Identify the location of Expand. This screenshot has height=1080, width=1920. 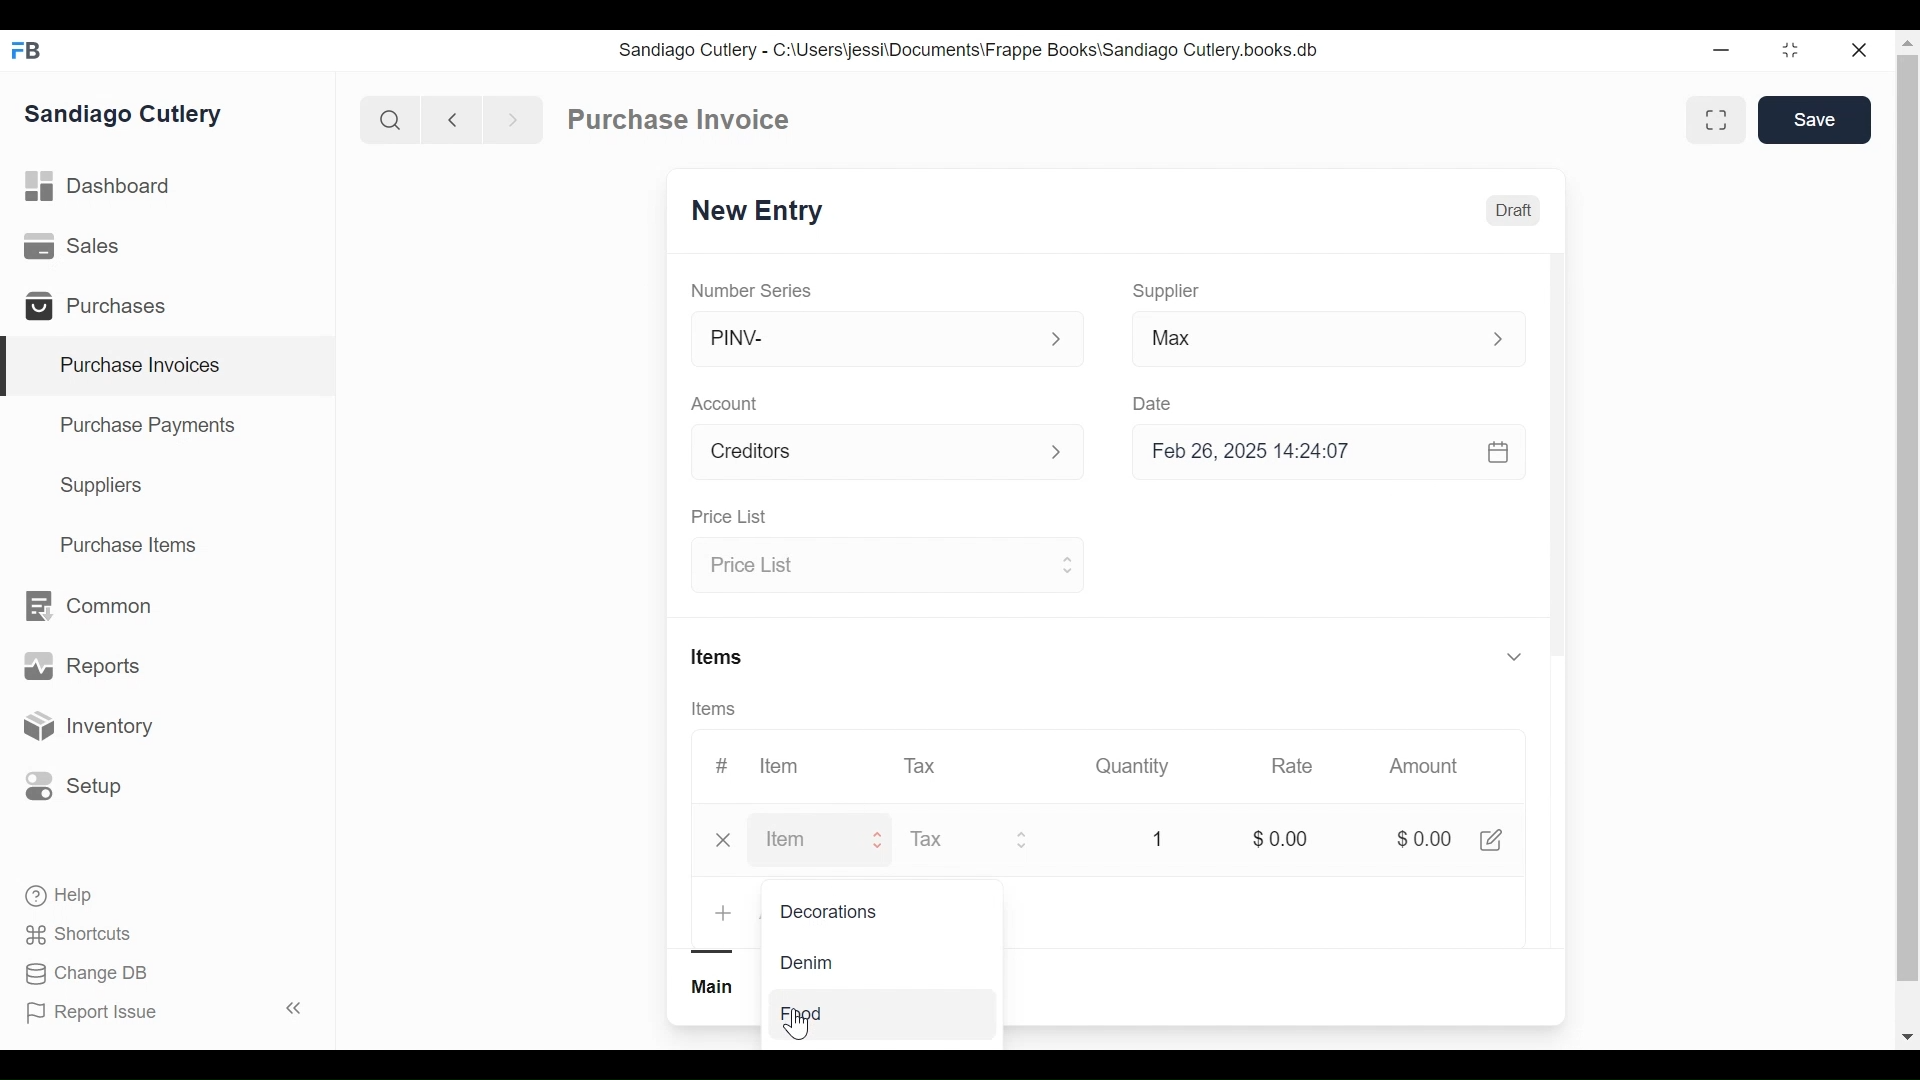
(1069, 565).